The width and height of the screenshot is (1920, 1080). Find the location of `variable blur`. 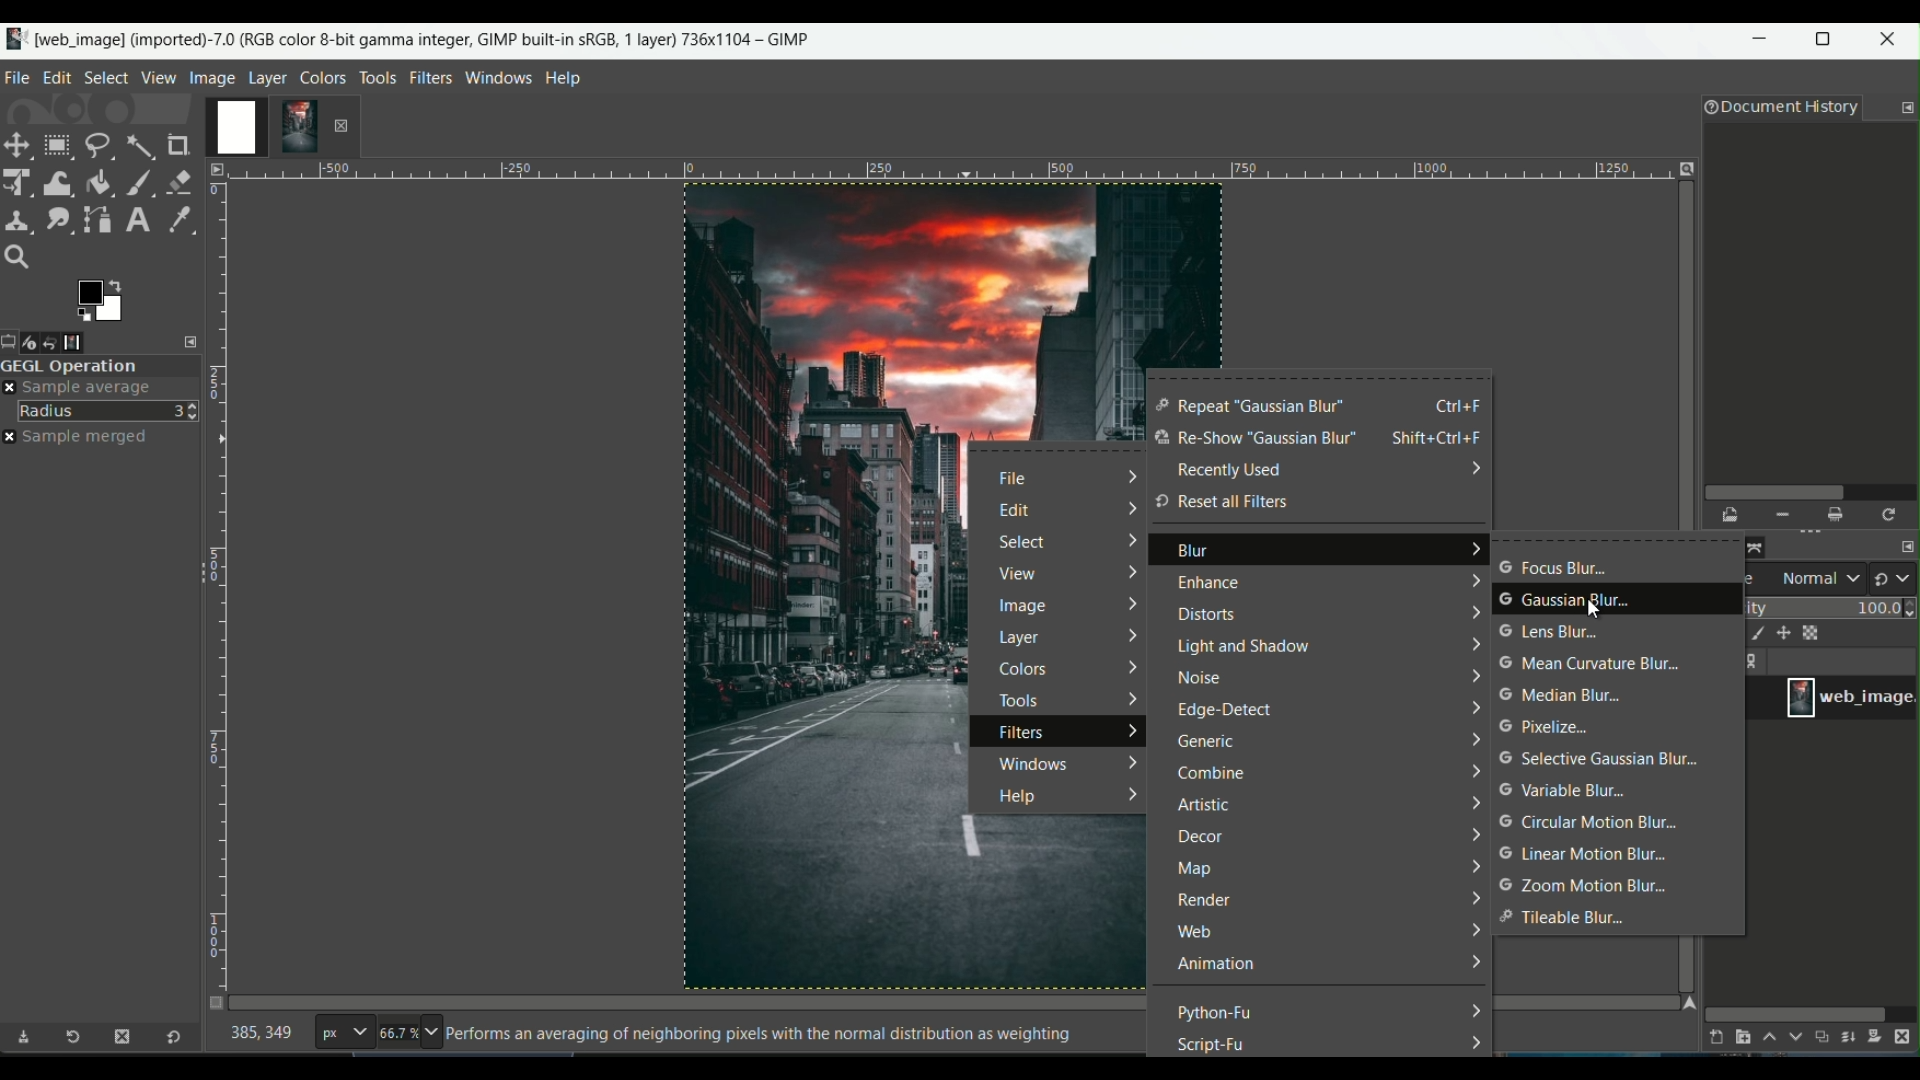

variable blur is located at coordinates (1561, 791).